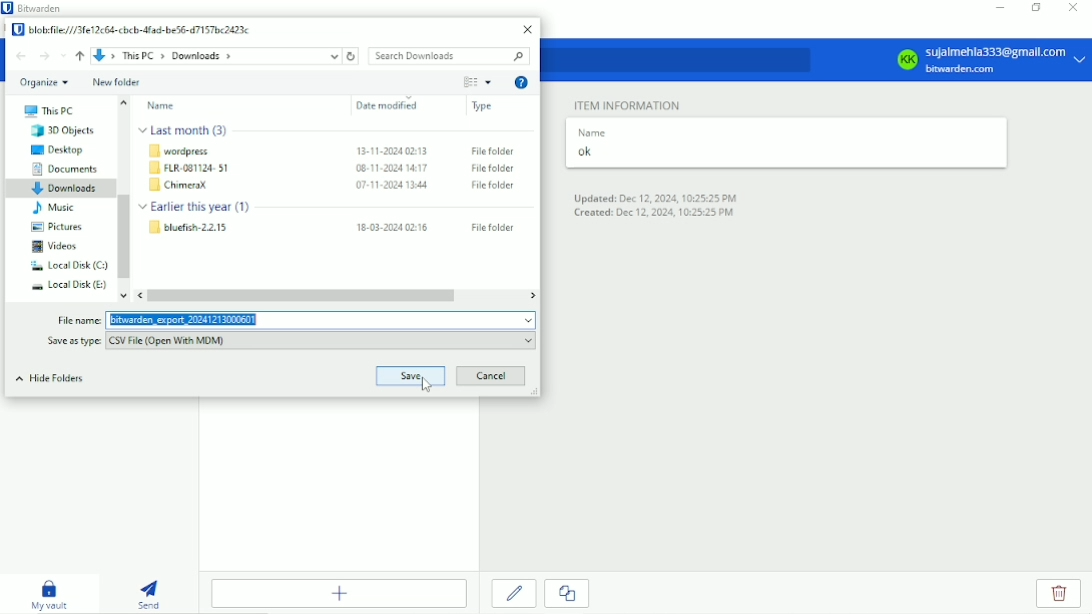  What do you see at coordinates (997, 8) in the screenshot?
I see `Minimize` at bounding box center [997, 8].